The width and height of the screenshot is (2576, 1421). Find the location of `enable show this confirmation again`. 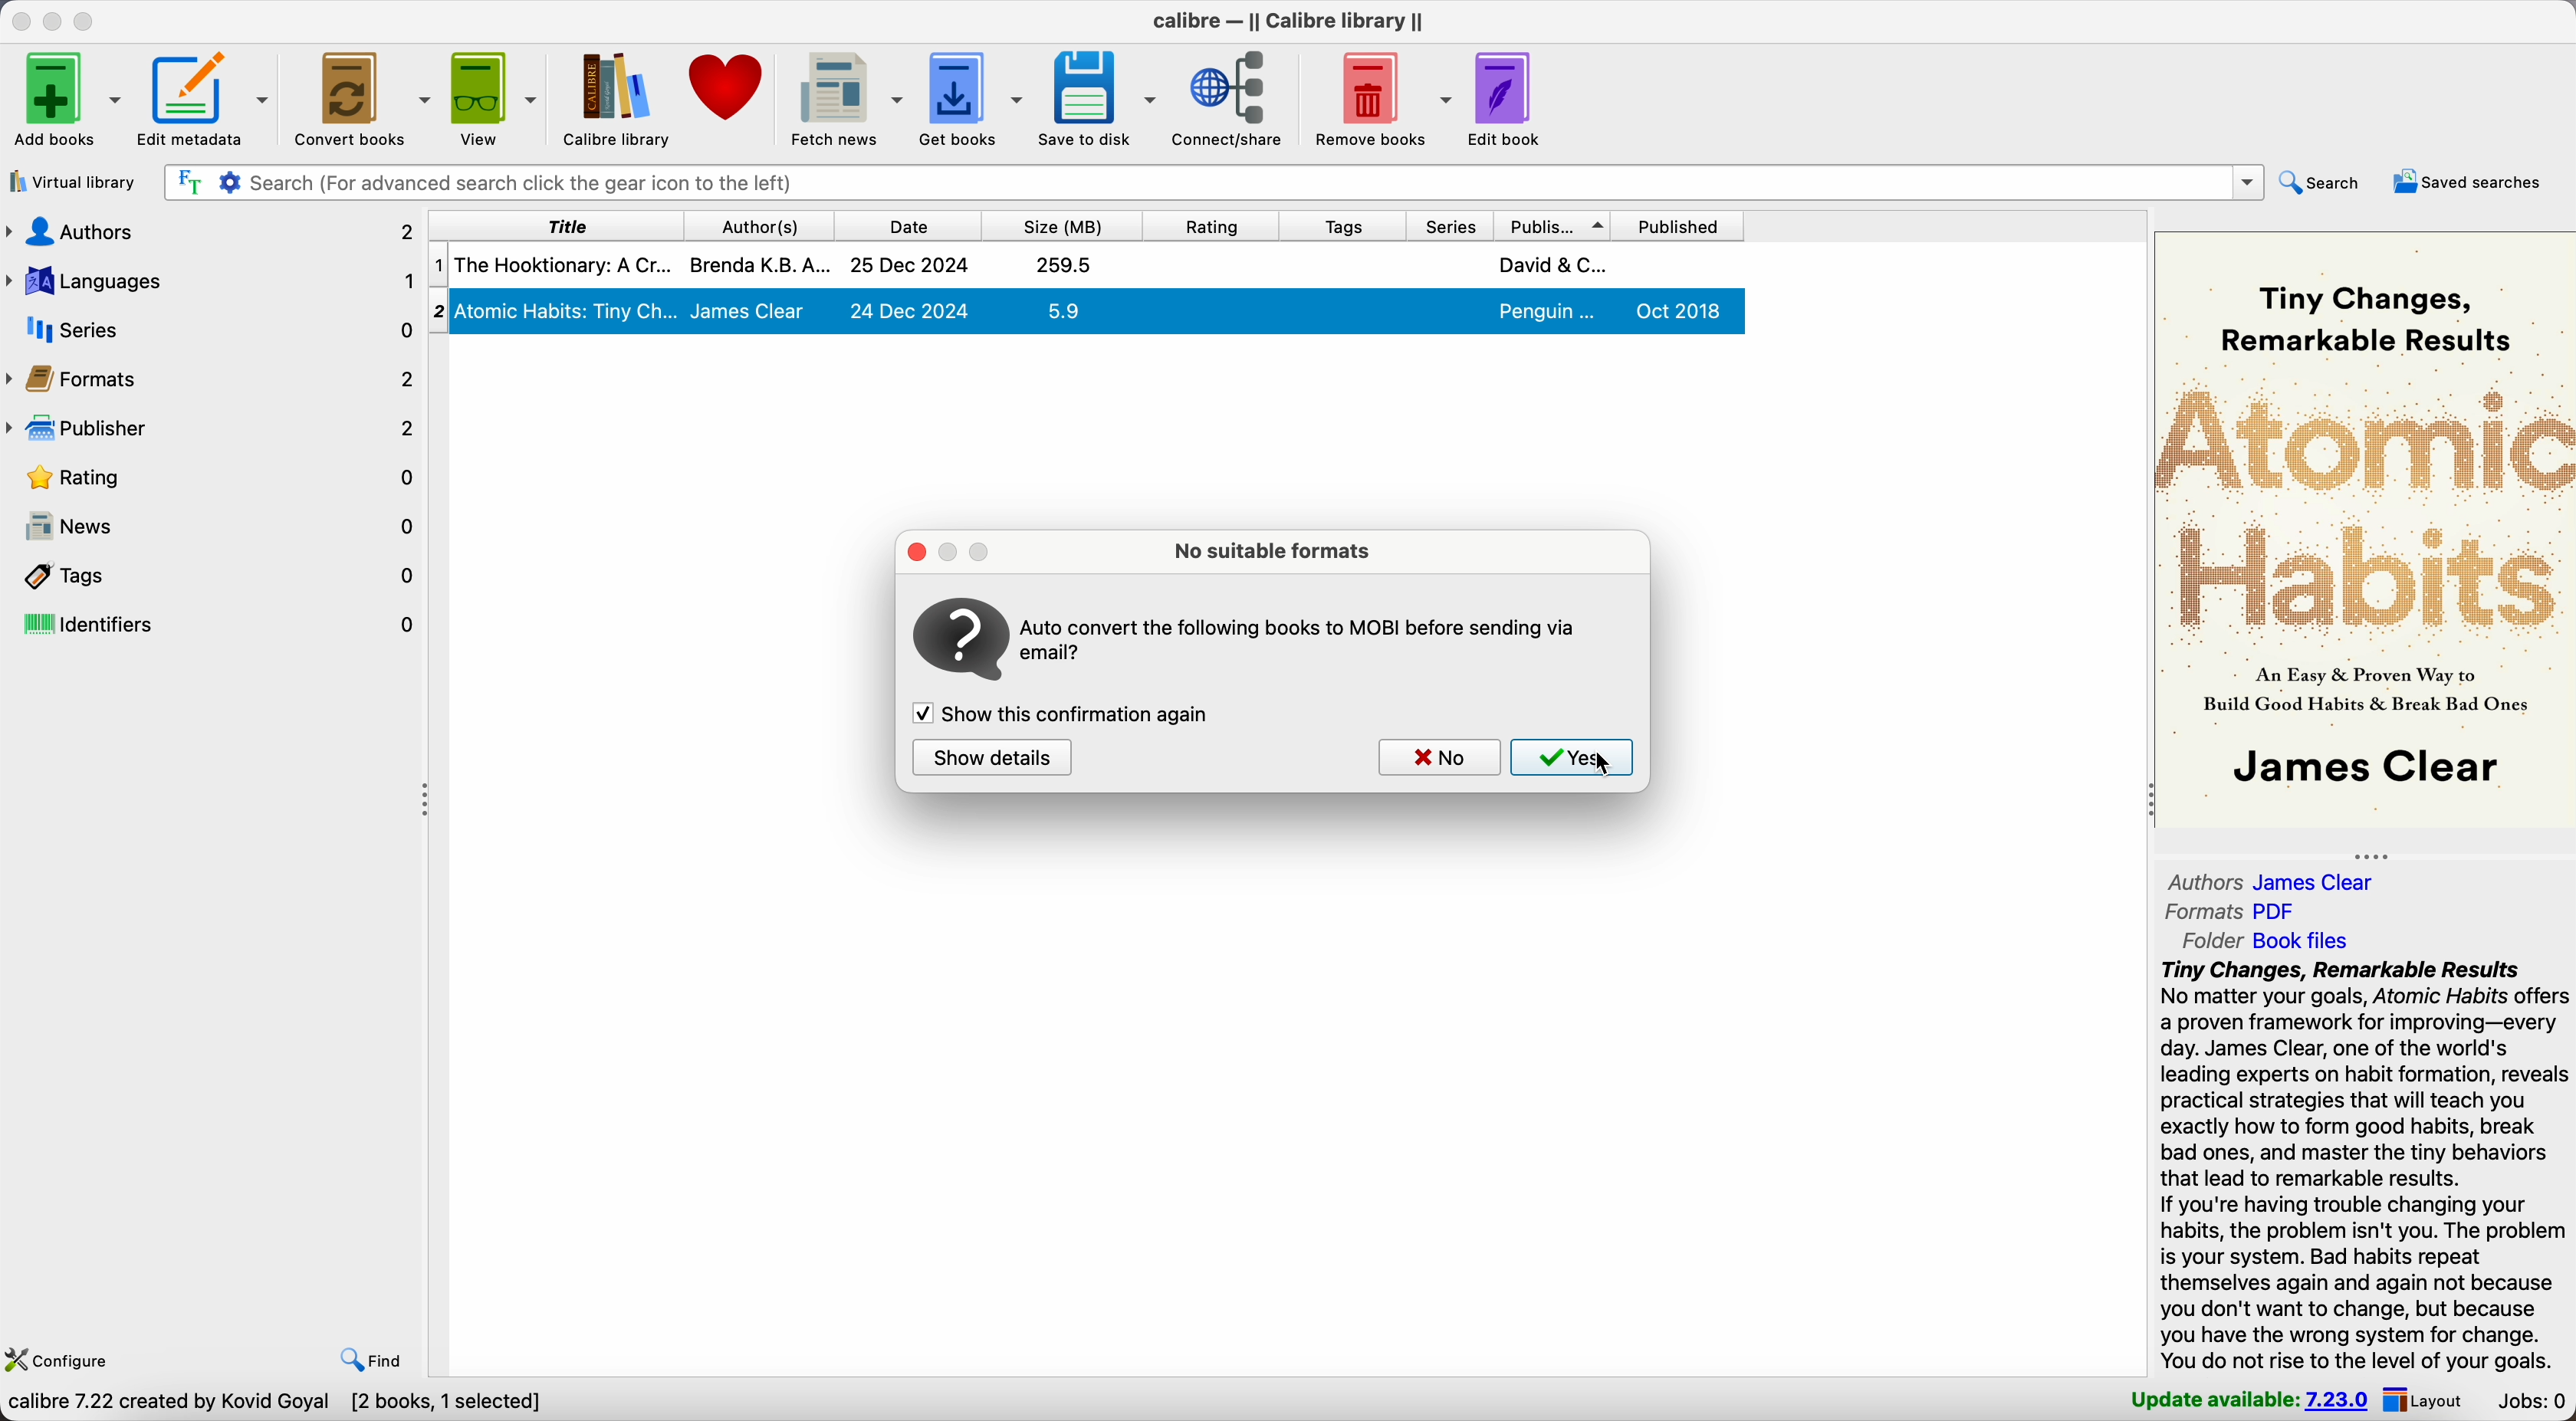

enable show this confirmation again is located at coordinates (1064, 714).